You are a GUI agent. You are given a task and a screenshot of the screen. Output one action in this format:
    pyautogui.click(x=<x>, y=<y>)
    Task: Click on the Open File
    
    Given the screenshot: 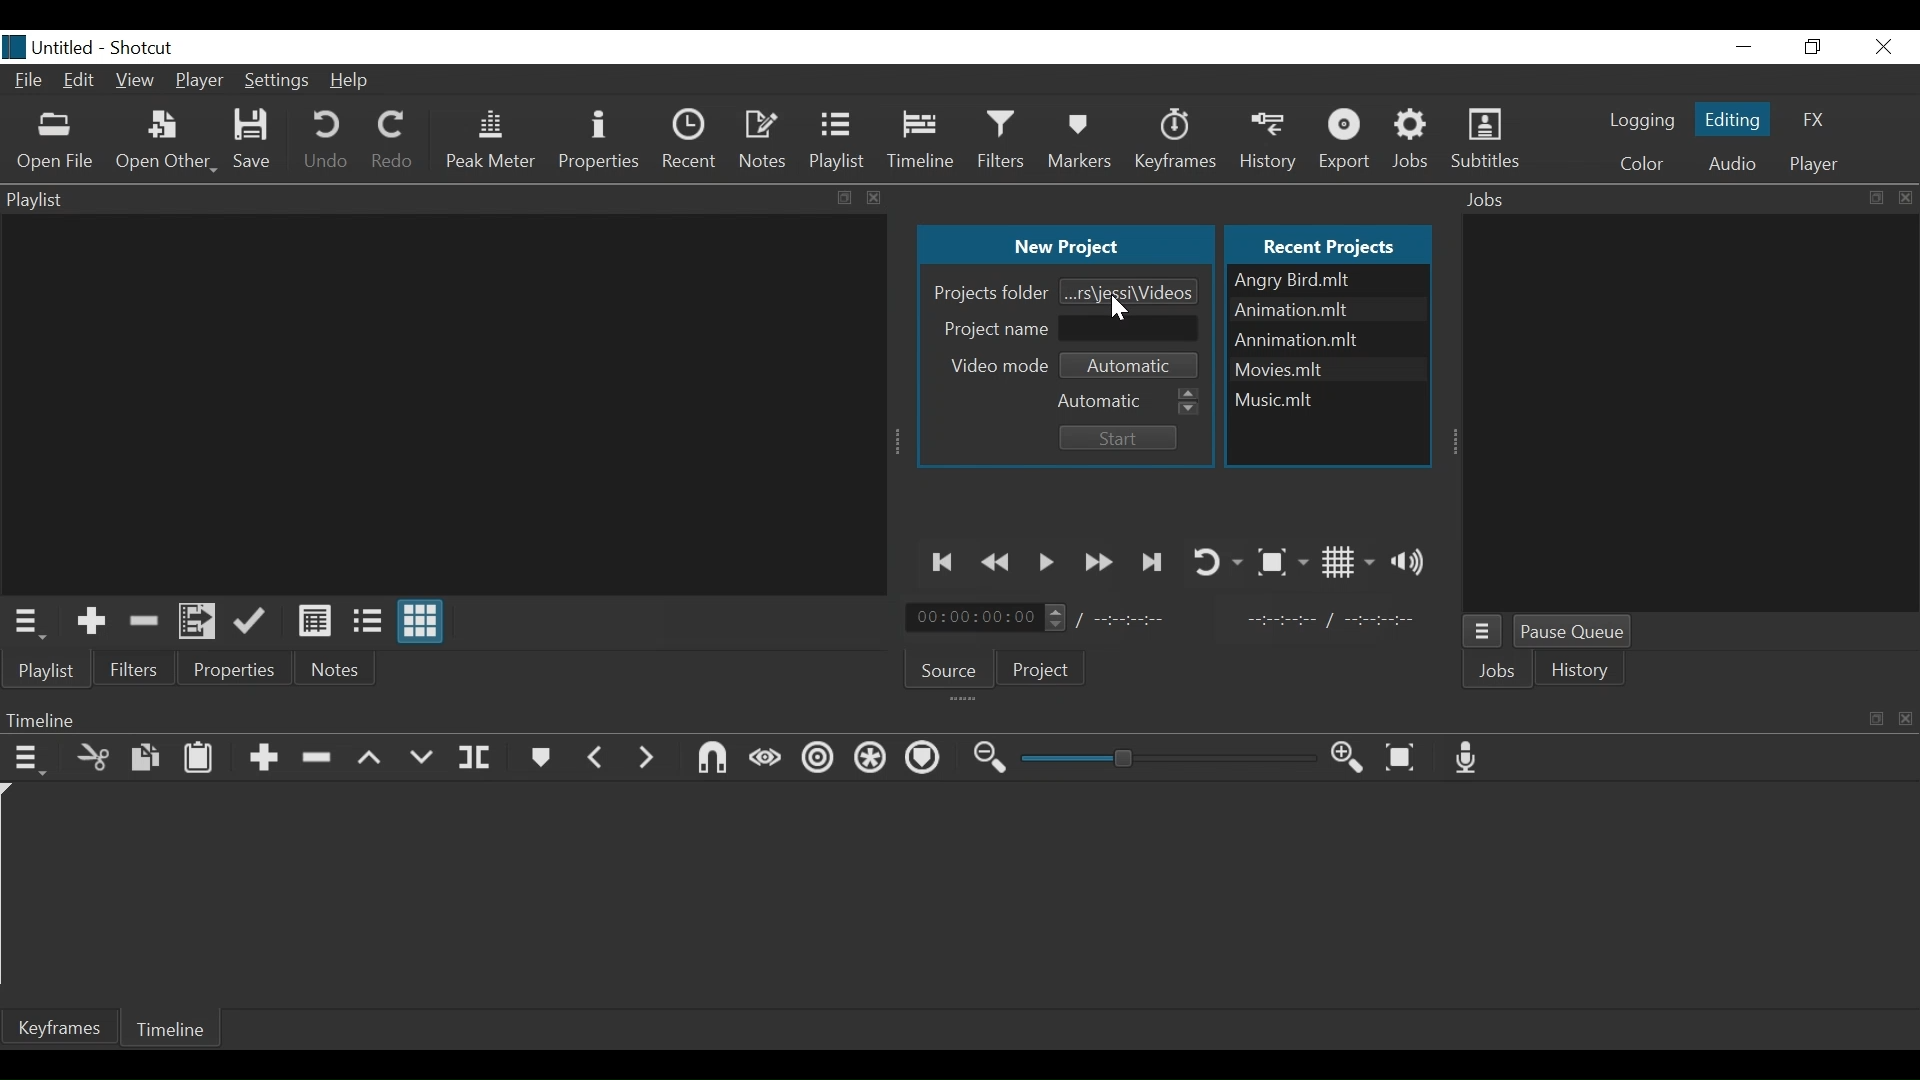 What is the action you would take?
    pyautogui.click(x=56, y=141)
    